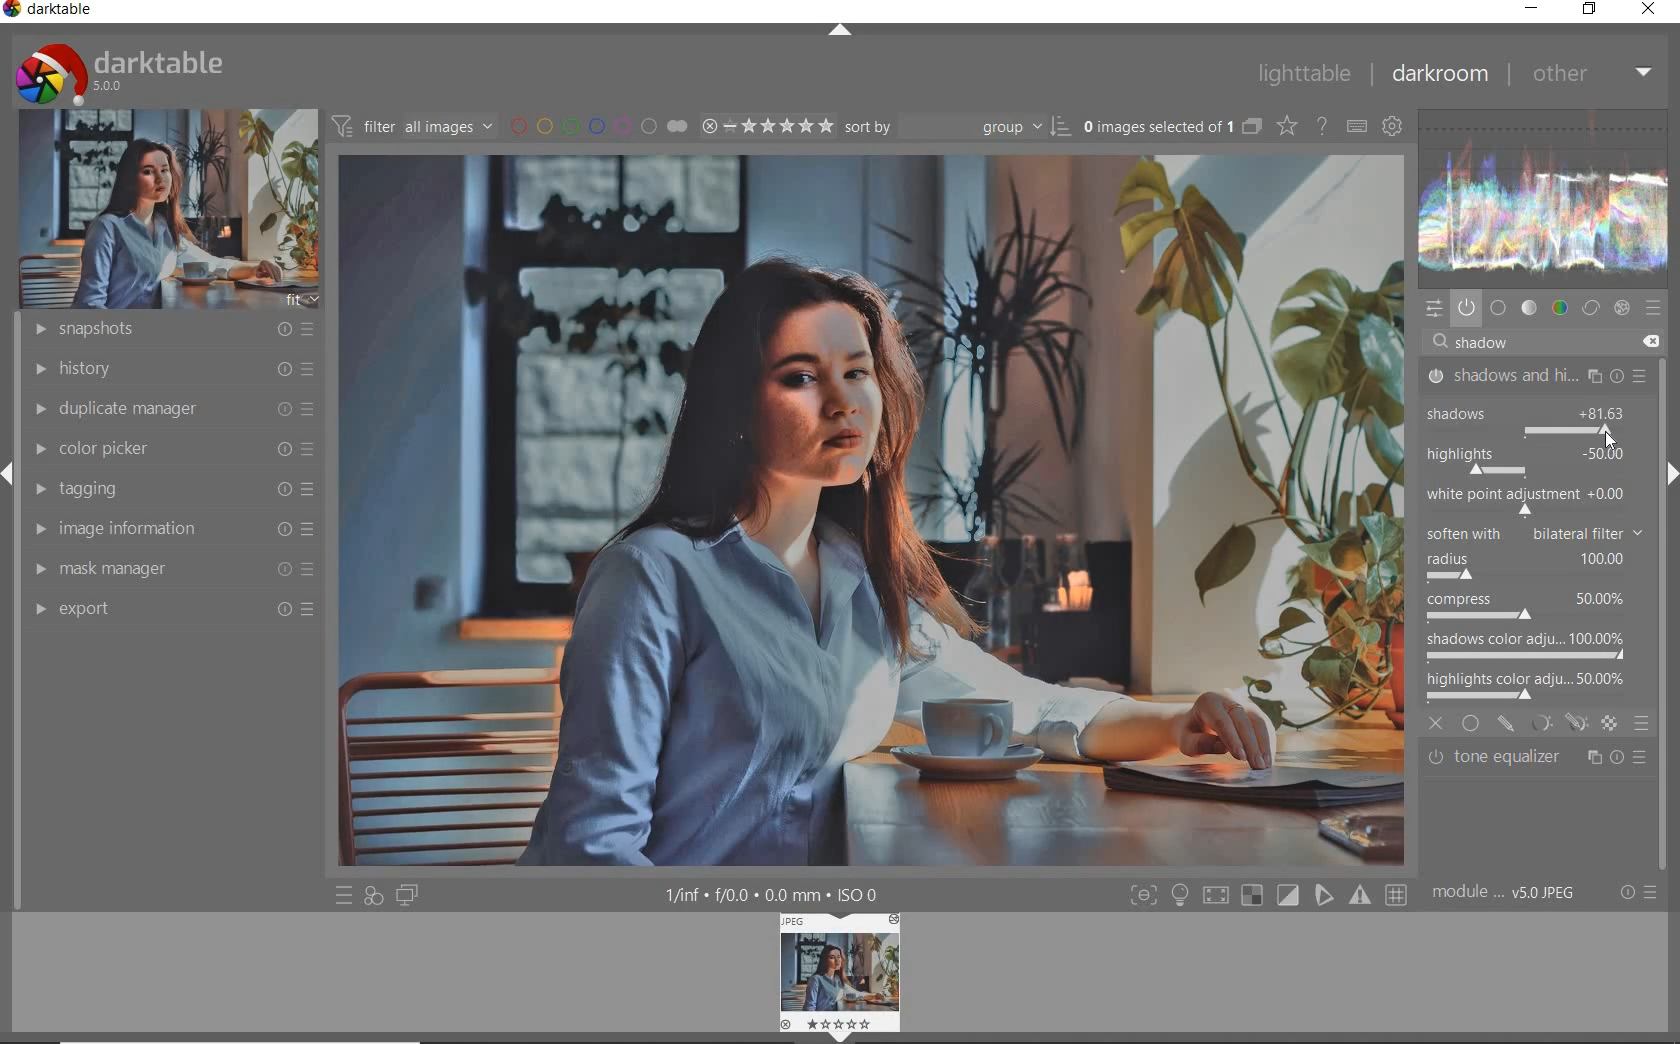 This screenshot has height=1044, width=1680. I want to click on restore, so click(1592, 10).